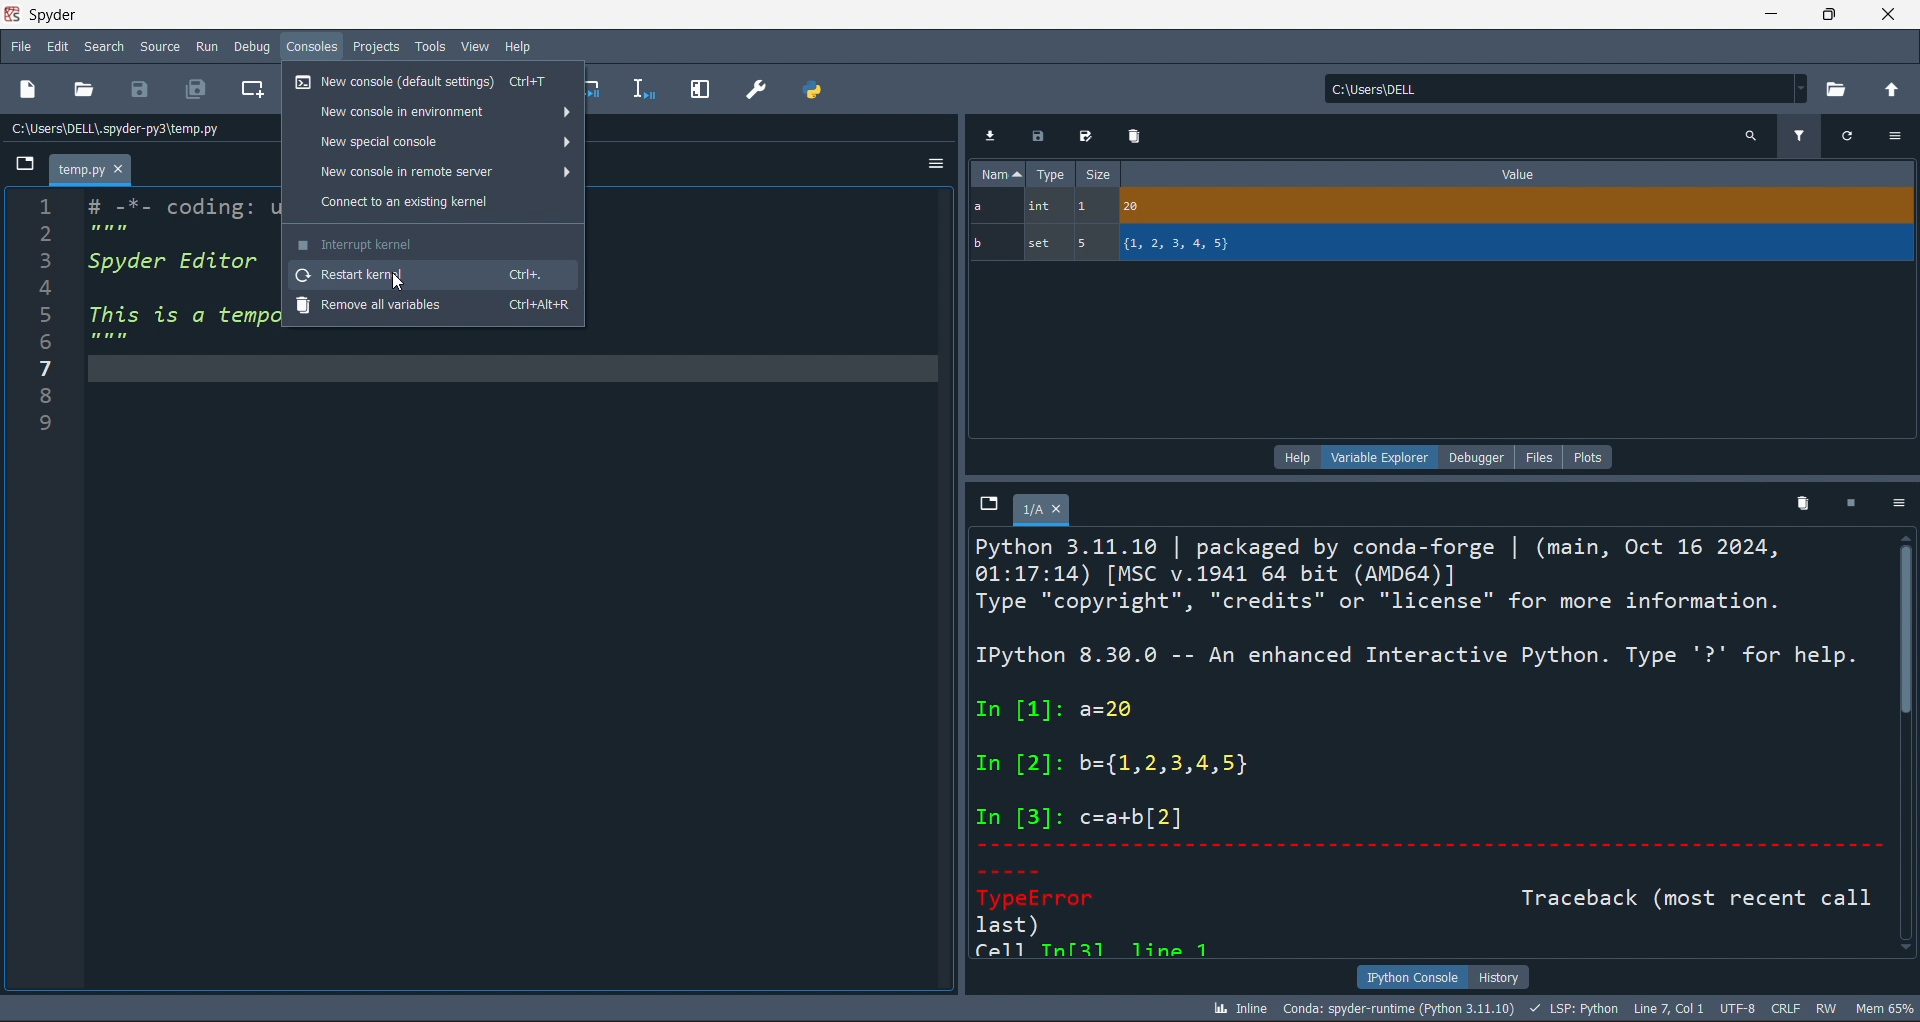 This screenshot has height=1022, width=1920. What do you see at coordinates (159, 48) in the screenshot?
I see `Source` at bounding box center [159, 48].